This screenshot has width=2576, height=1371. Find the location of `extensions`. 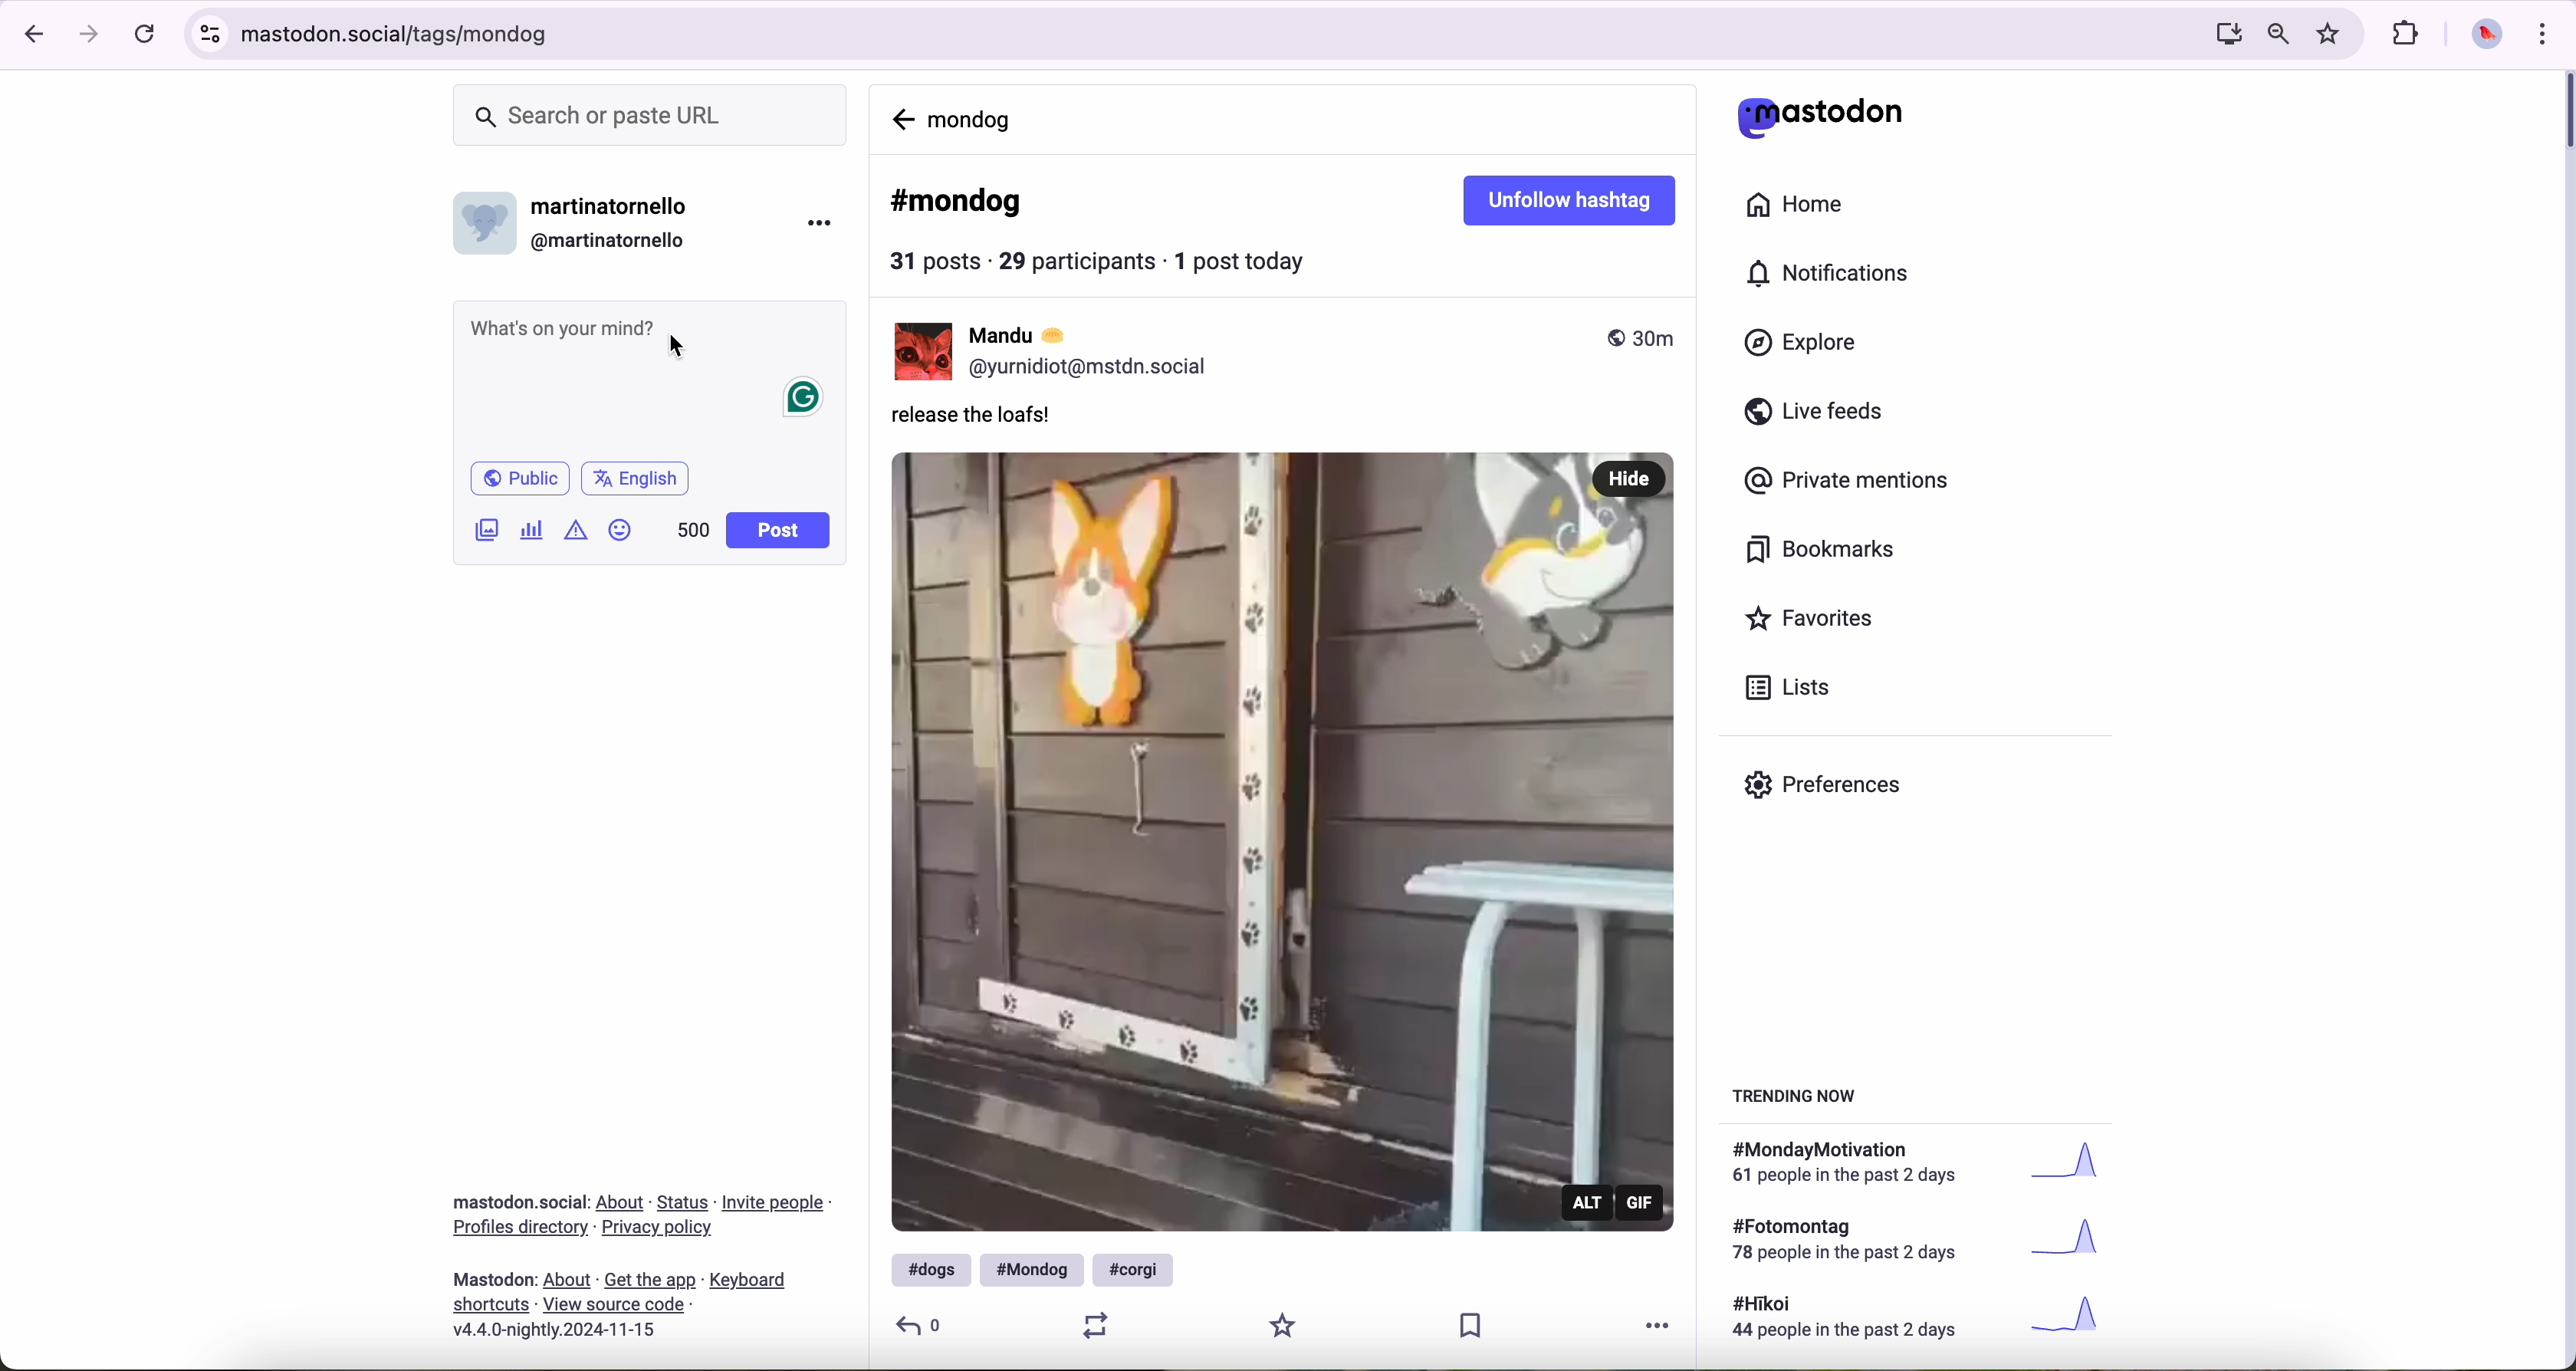

extensions is located at coordinates (2407, 35).